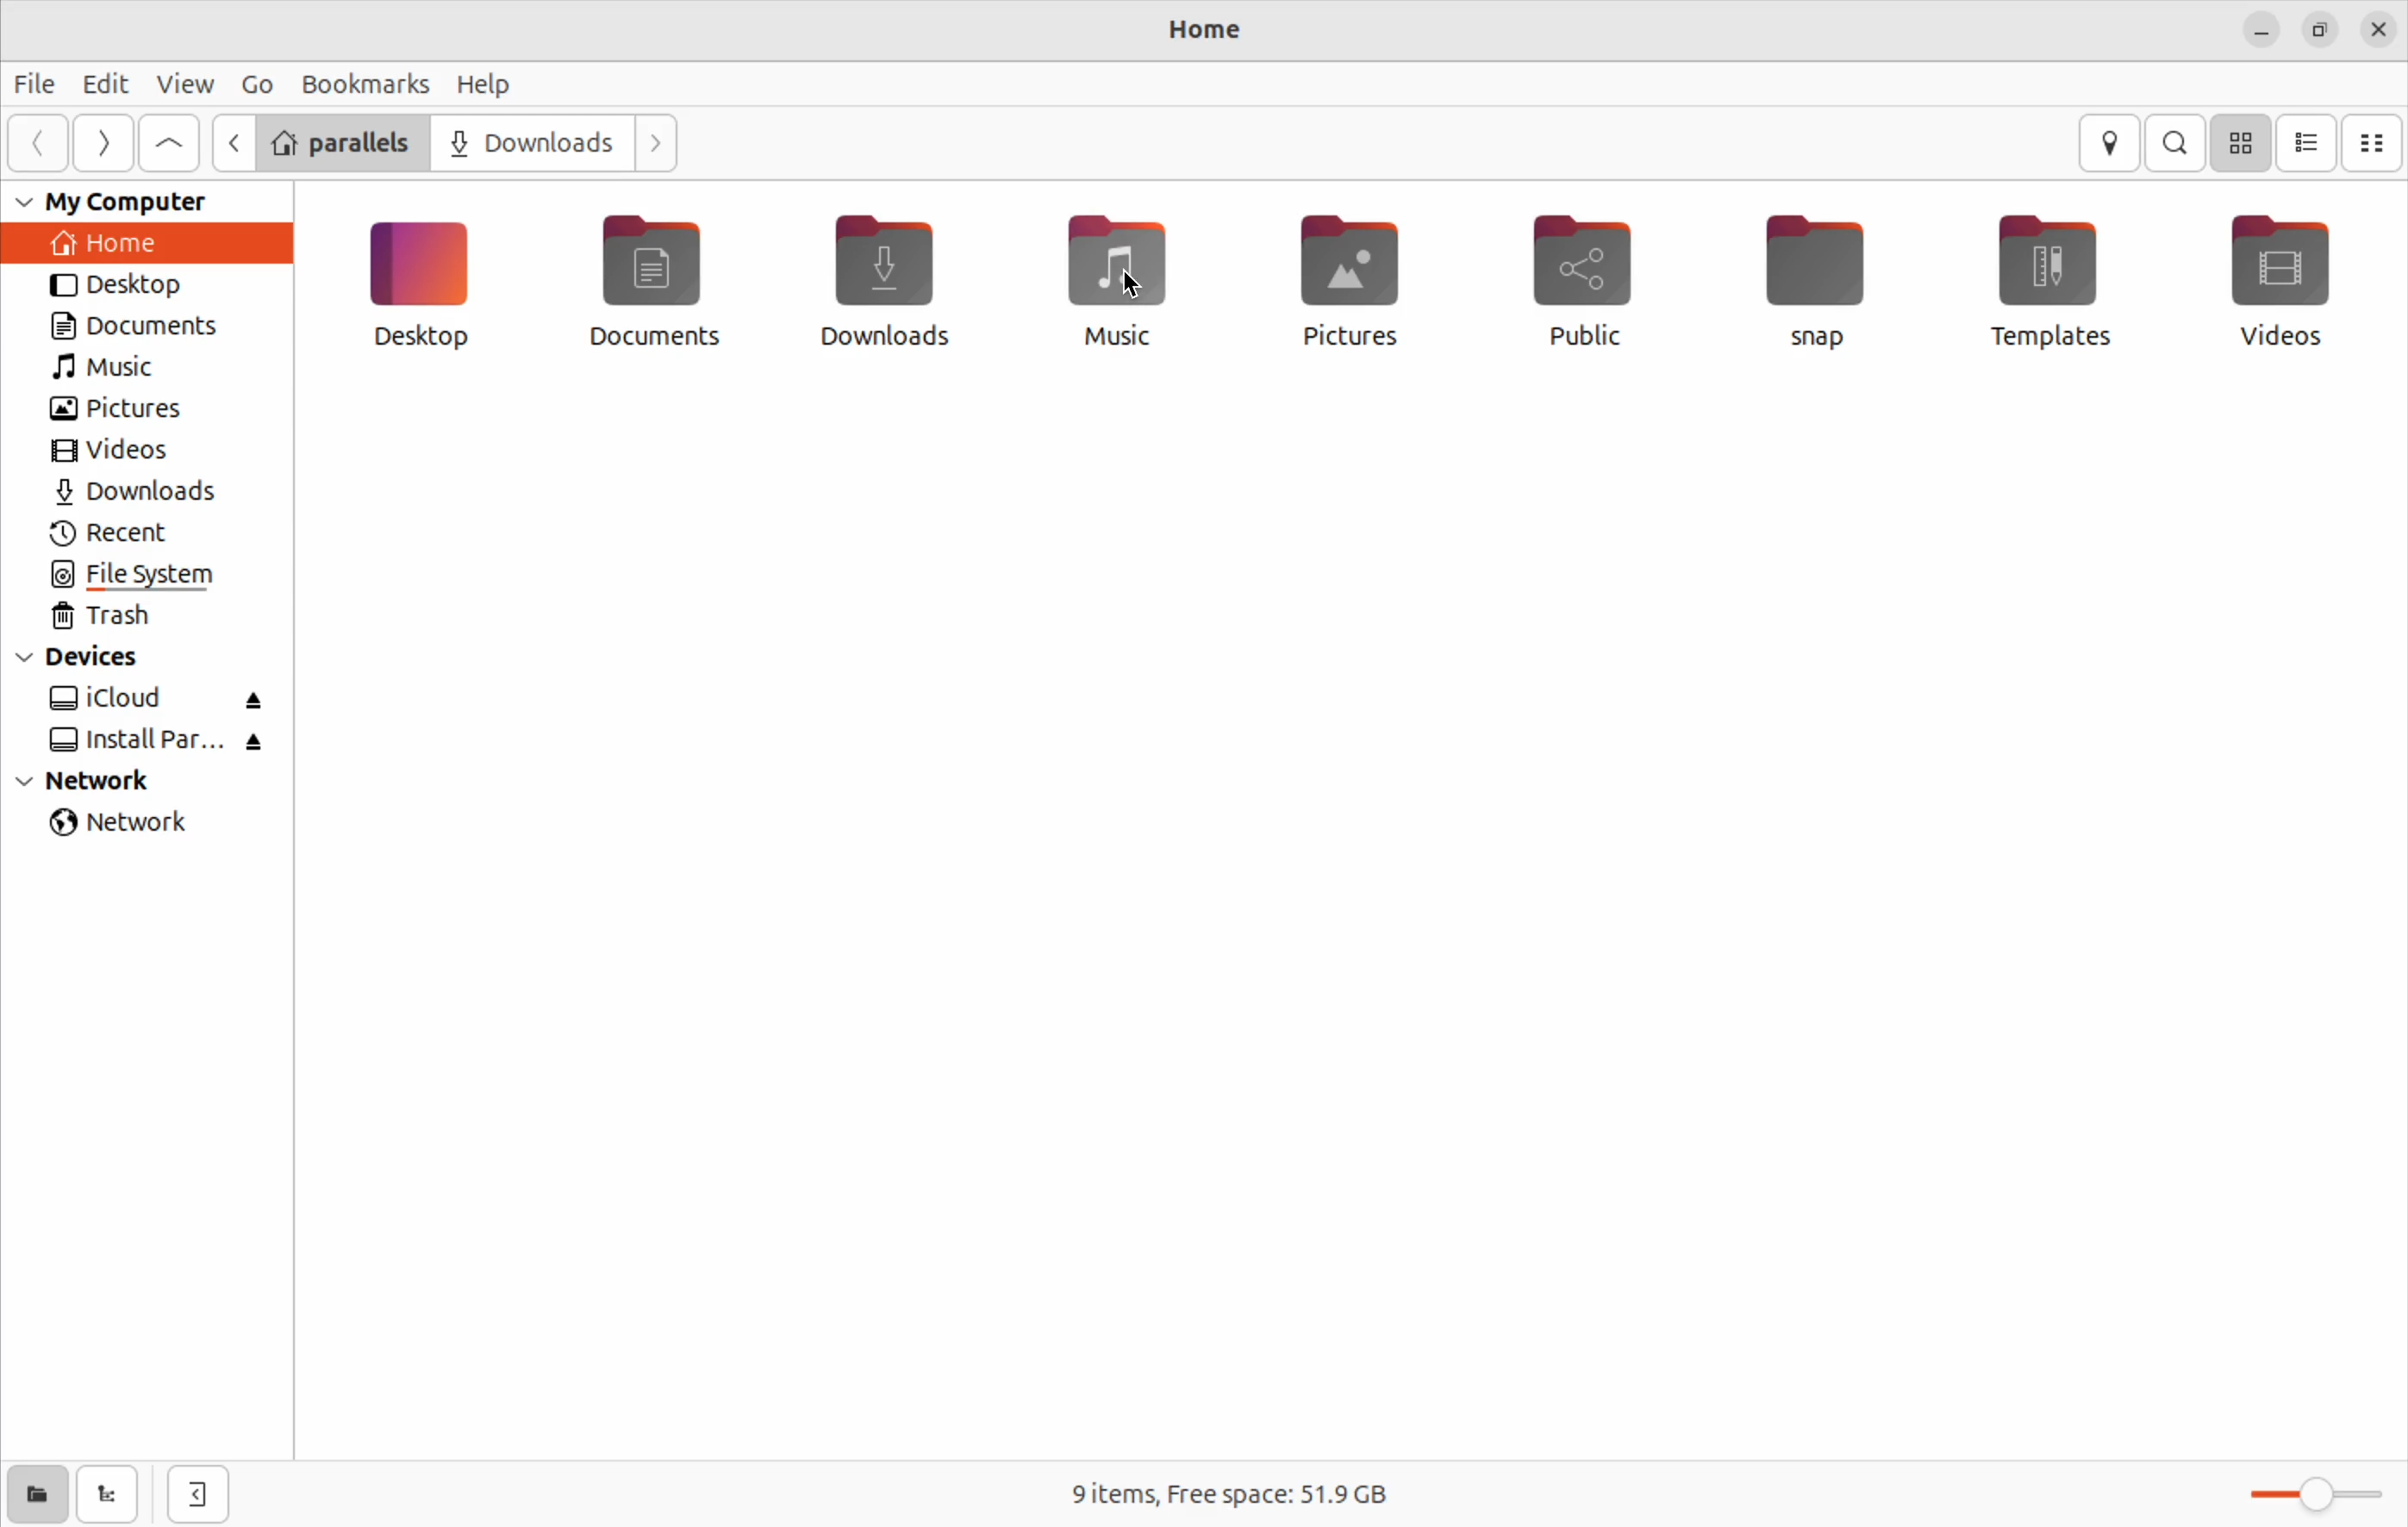 The height and width of the screenshot is (1527, 2408). I want to click on Book marks, so click(366, 82).